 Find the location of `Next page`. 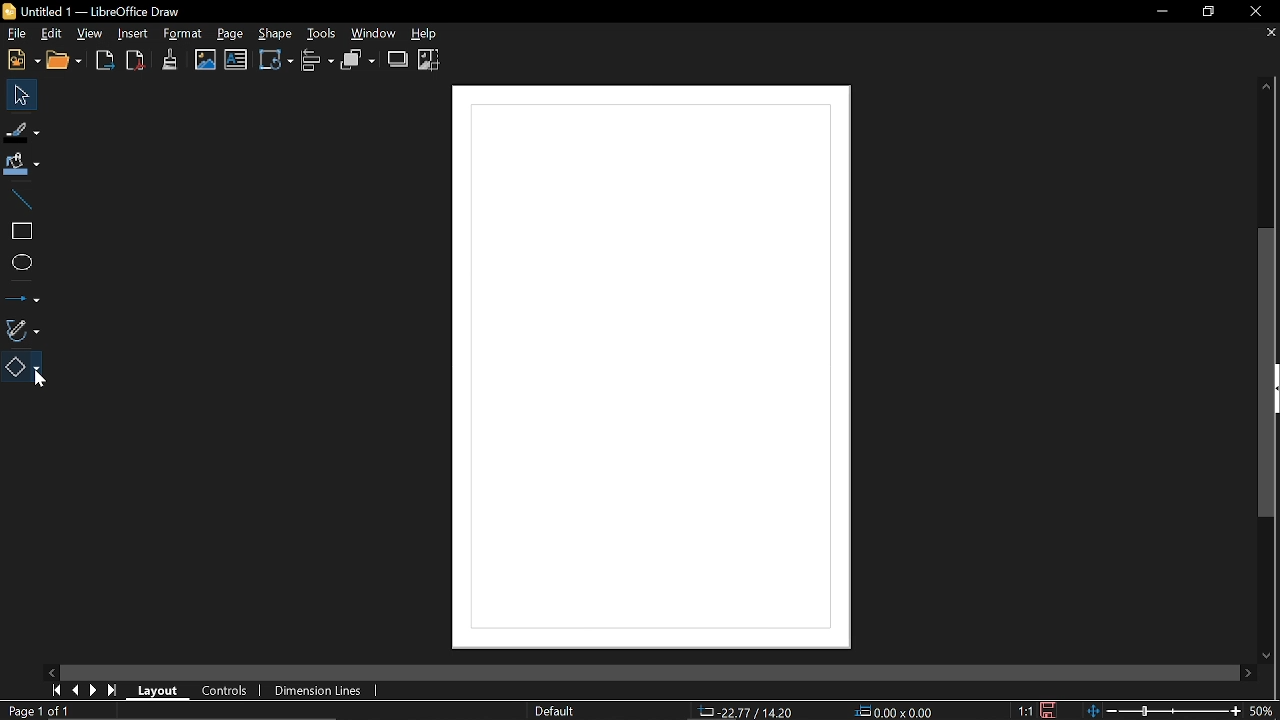

Next page is located at coordinates (94, 690).